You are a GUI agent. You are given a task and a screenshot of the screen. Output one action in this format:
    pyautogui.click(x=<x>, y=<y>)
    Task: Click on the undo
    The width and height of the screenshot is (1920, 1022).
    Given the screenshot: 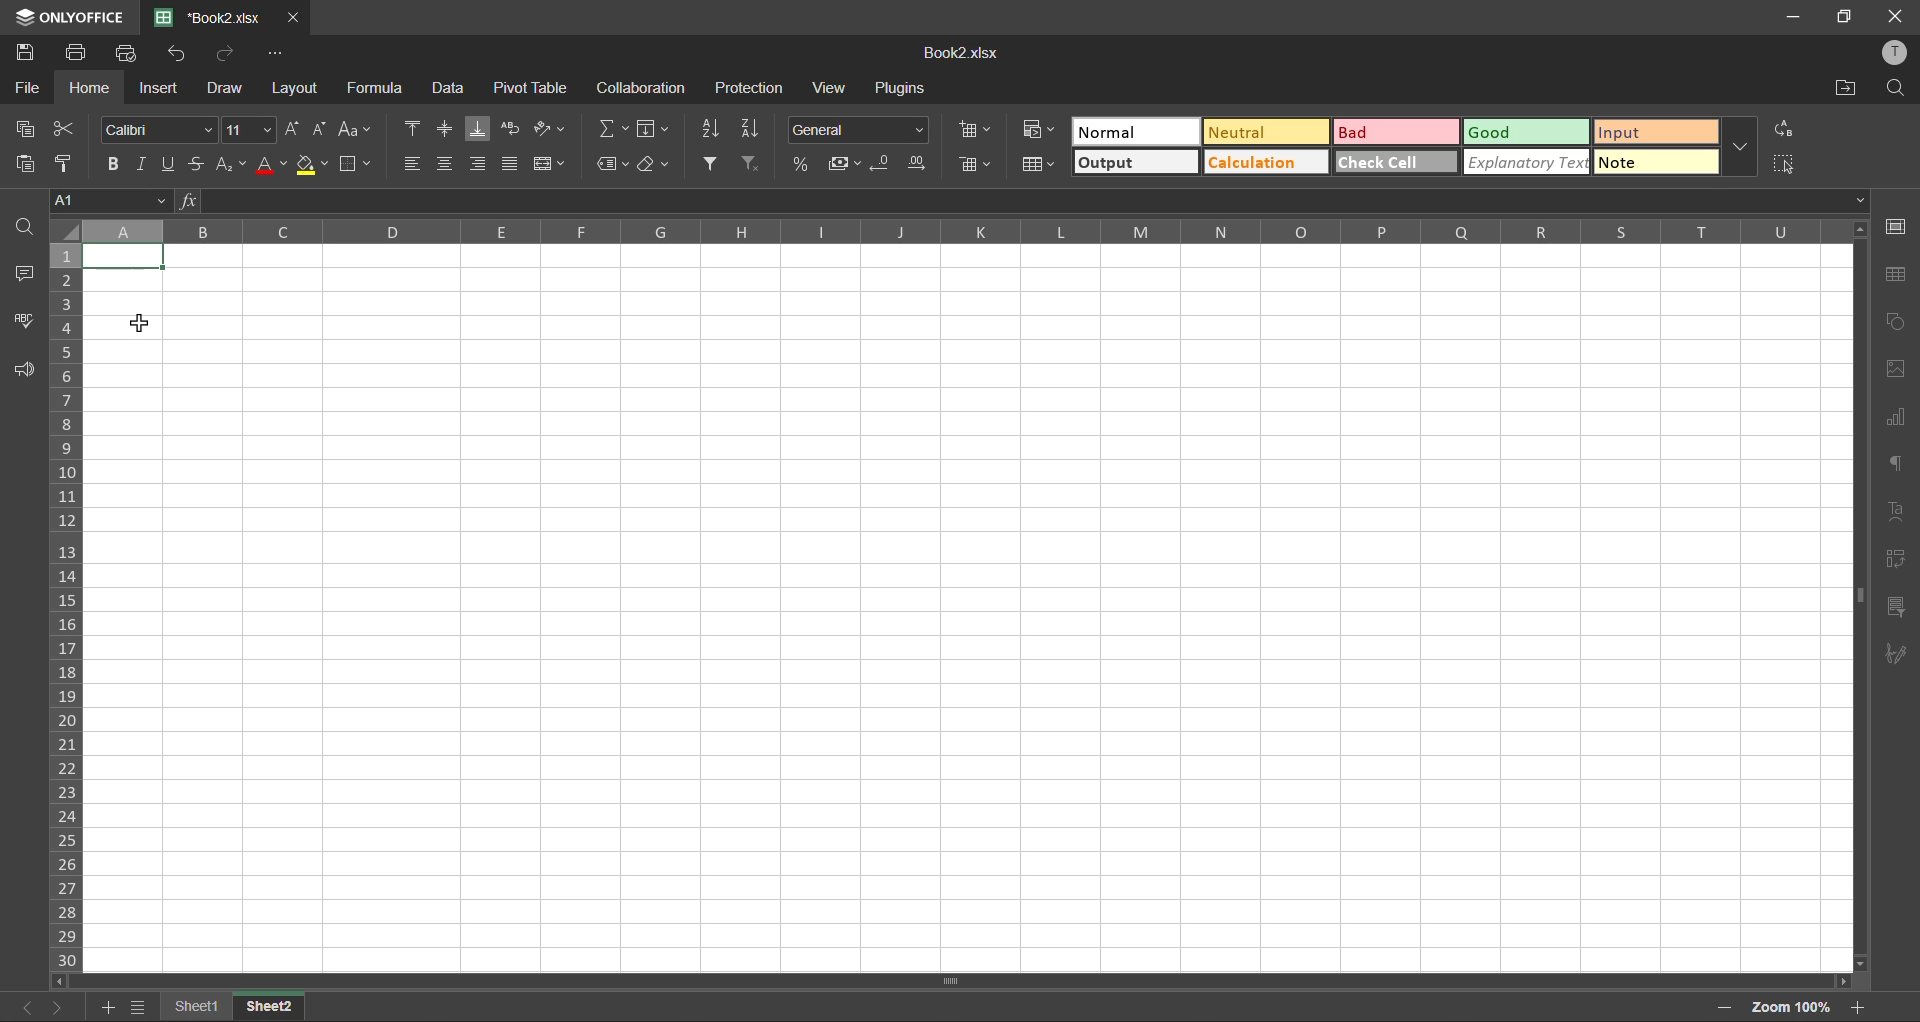 What is the action you would take?
    pyautogui.click(x=179, y=53)
    